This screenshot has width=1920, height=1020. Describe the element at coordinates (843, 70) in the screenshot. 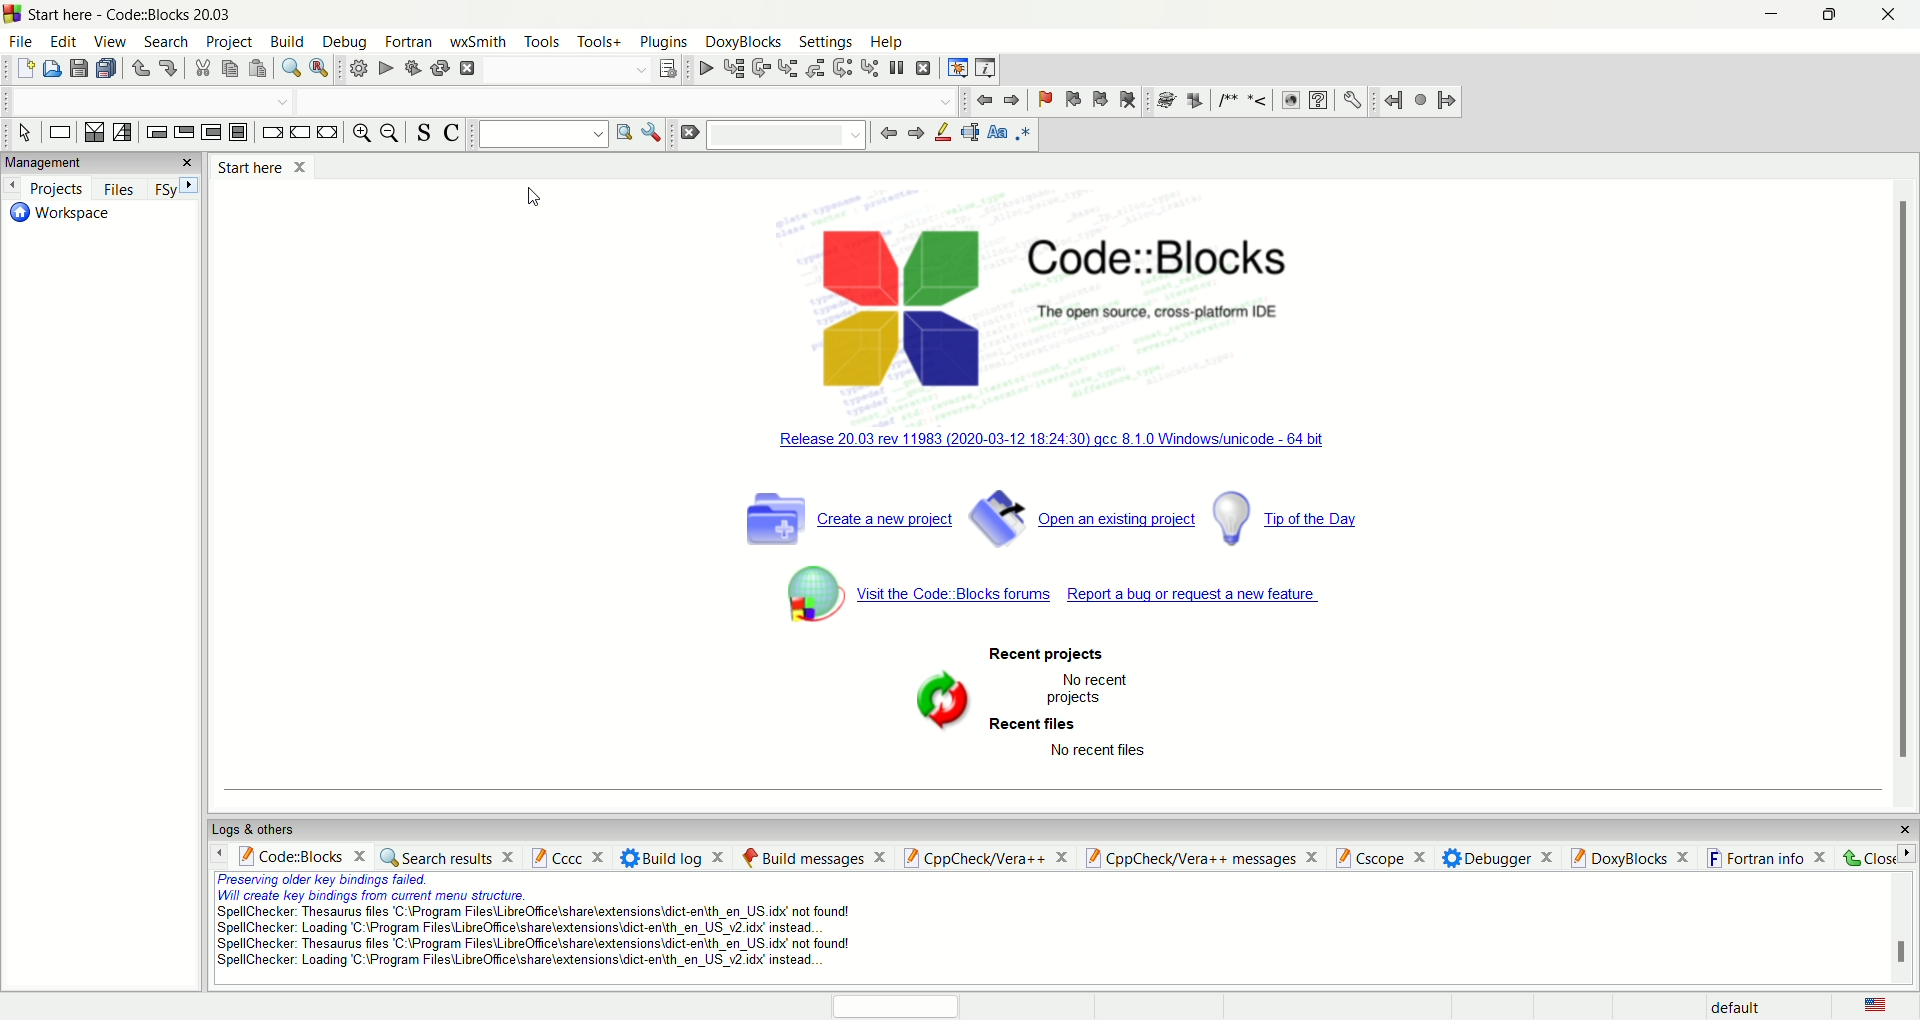

I see `next instruction` at that location.